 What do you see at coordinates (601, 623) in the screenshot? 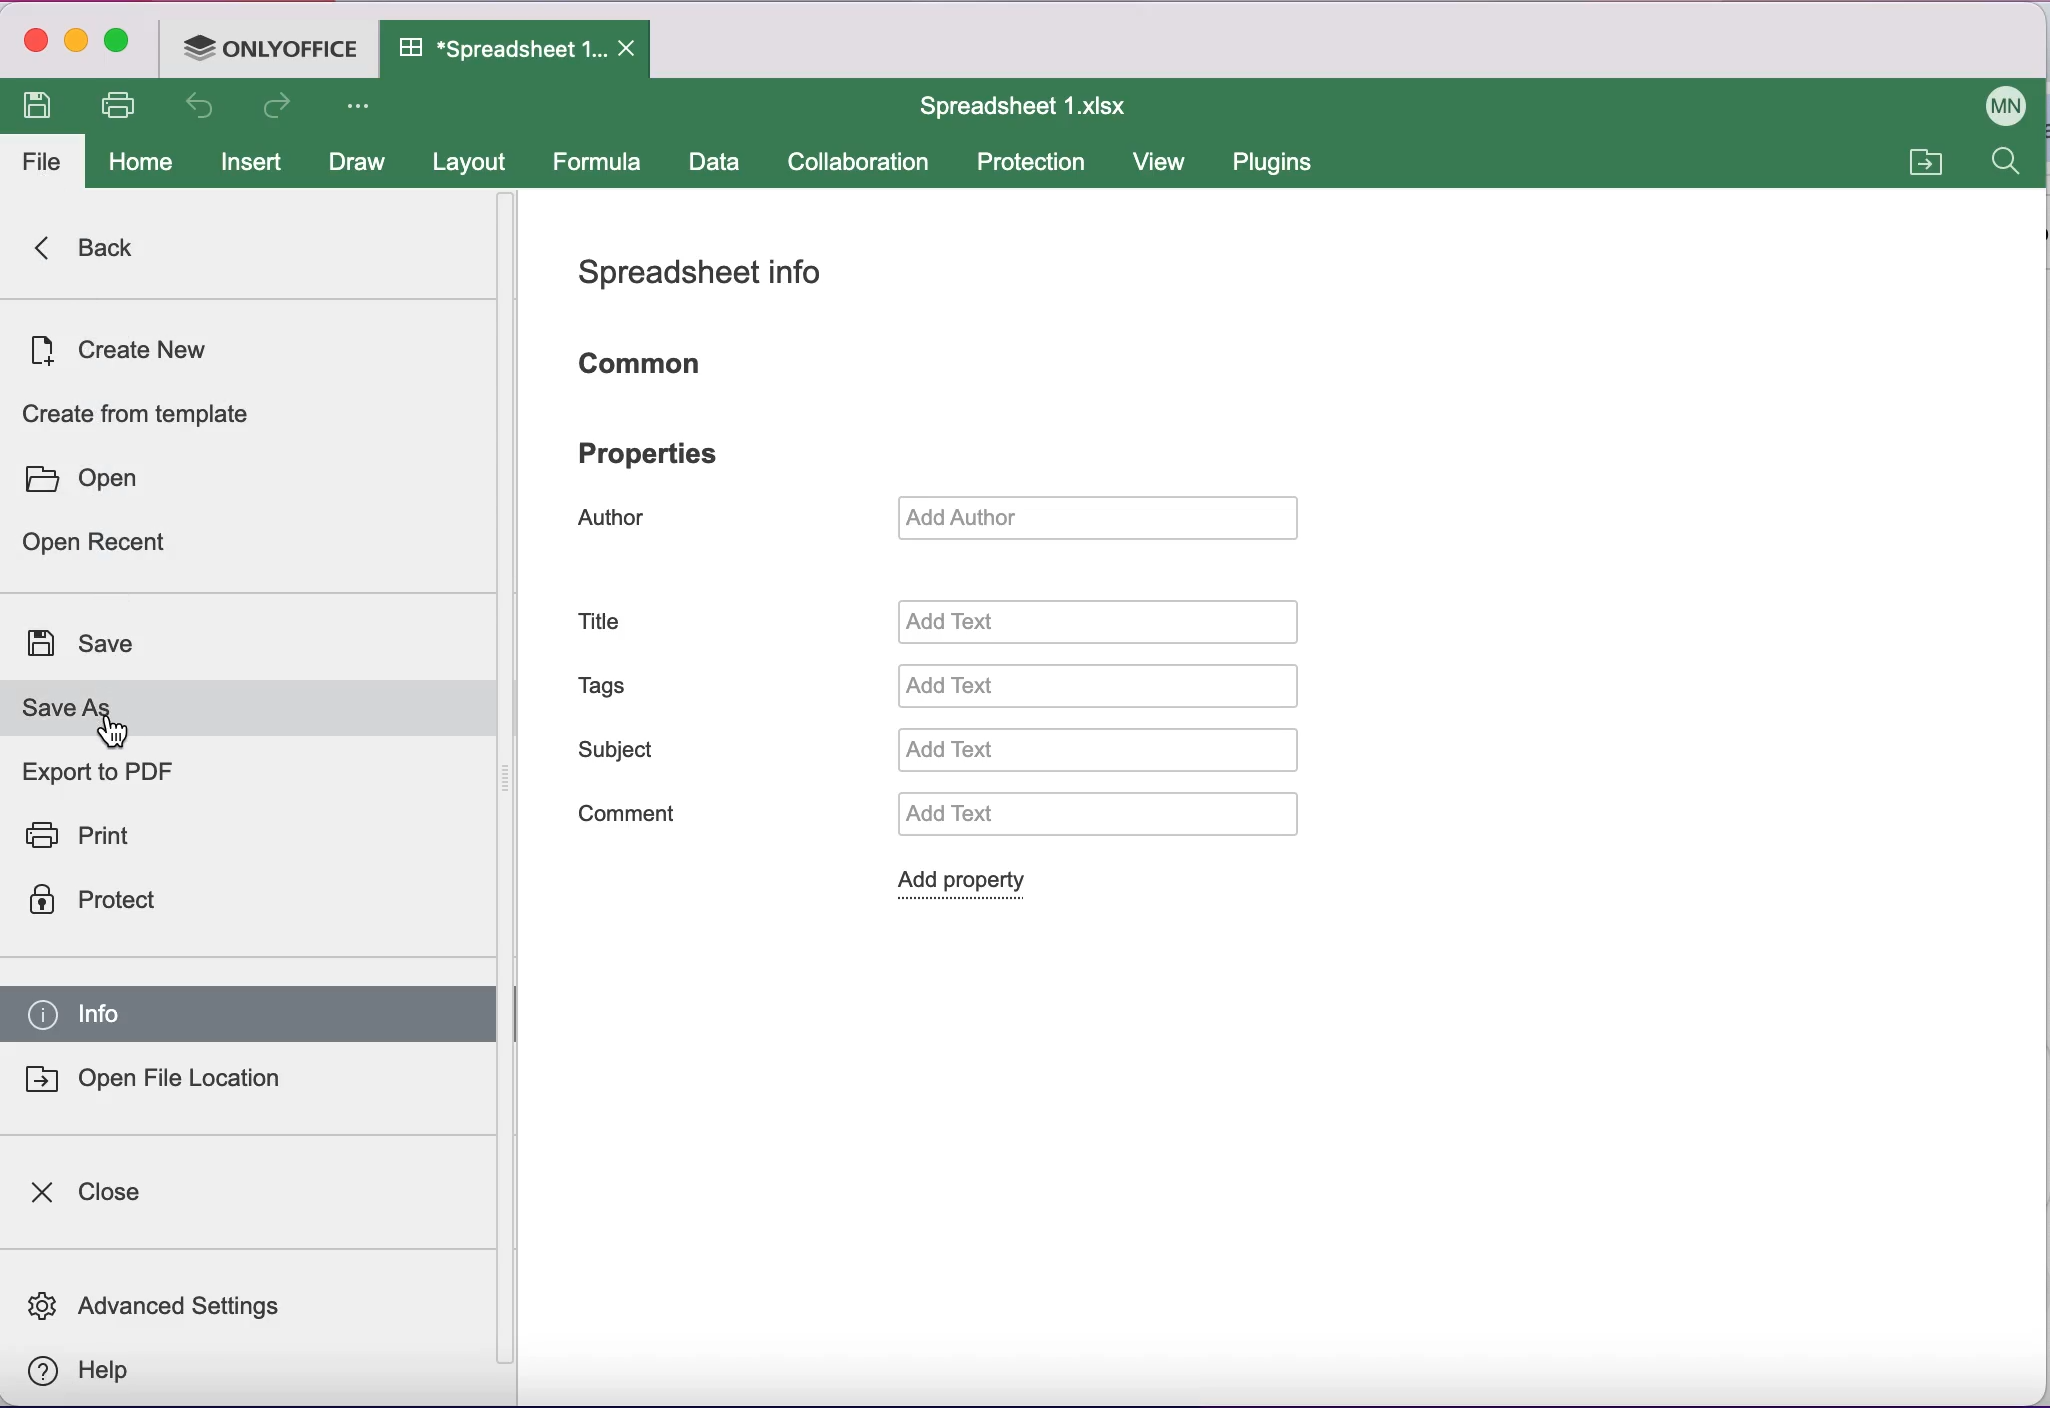
I see `title` at bounding box center [601, 623].